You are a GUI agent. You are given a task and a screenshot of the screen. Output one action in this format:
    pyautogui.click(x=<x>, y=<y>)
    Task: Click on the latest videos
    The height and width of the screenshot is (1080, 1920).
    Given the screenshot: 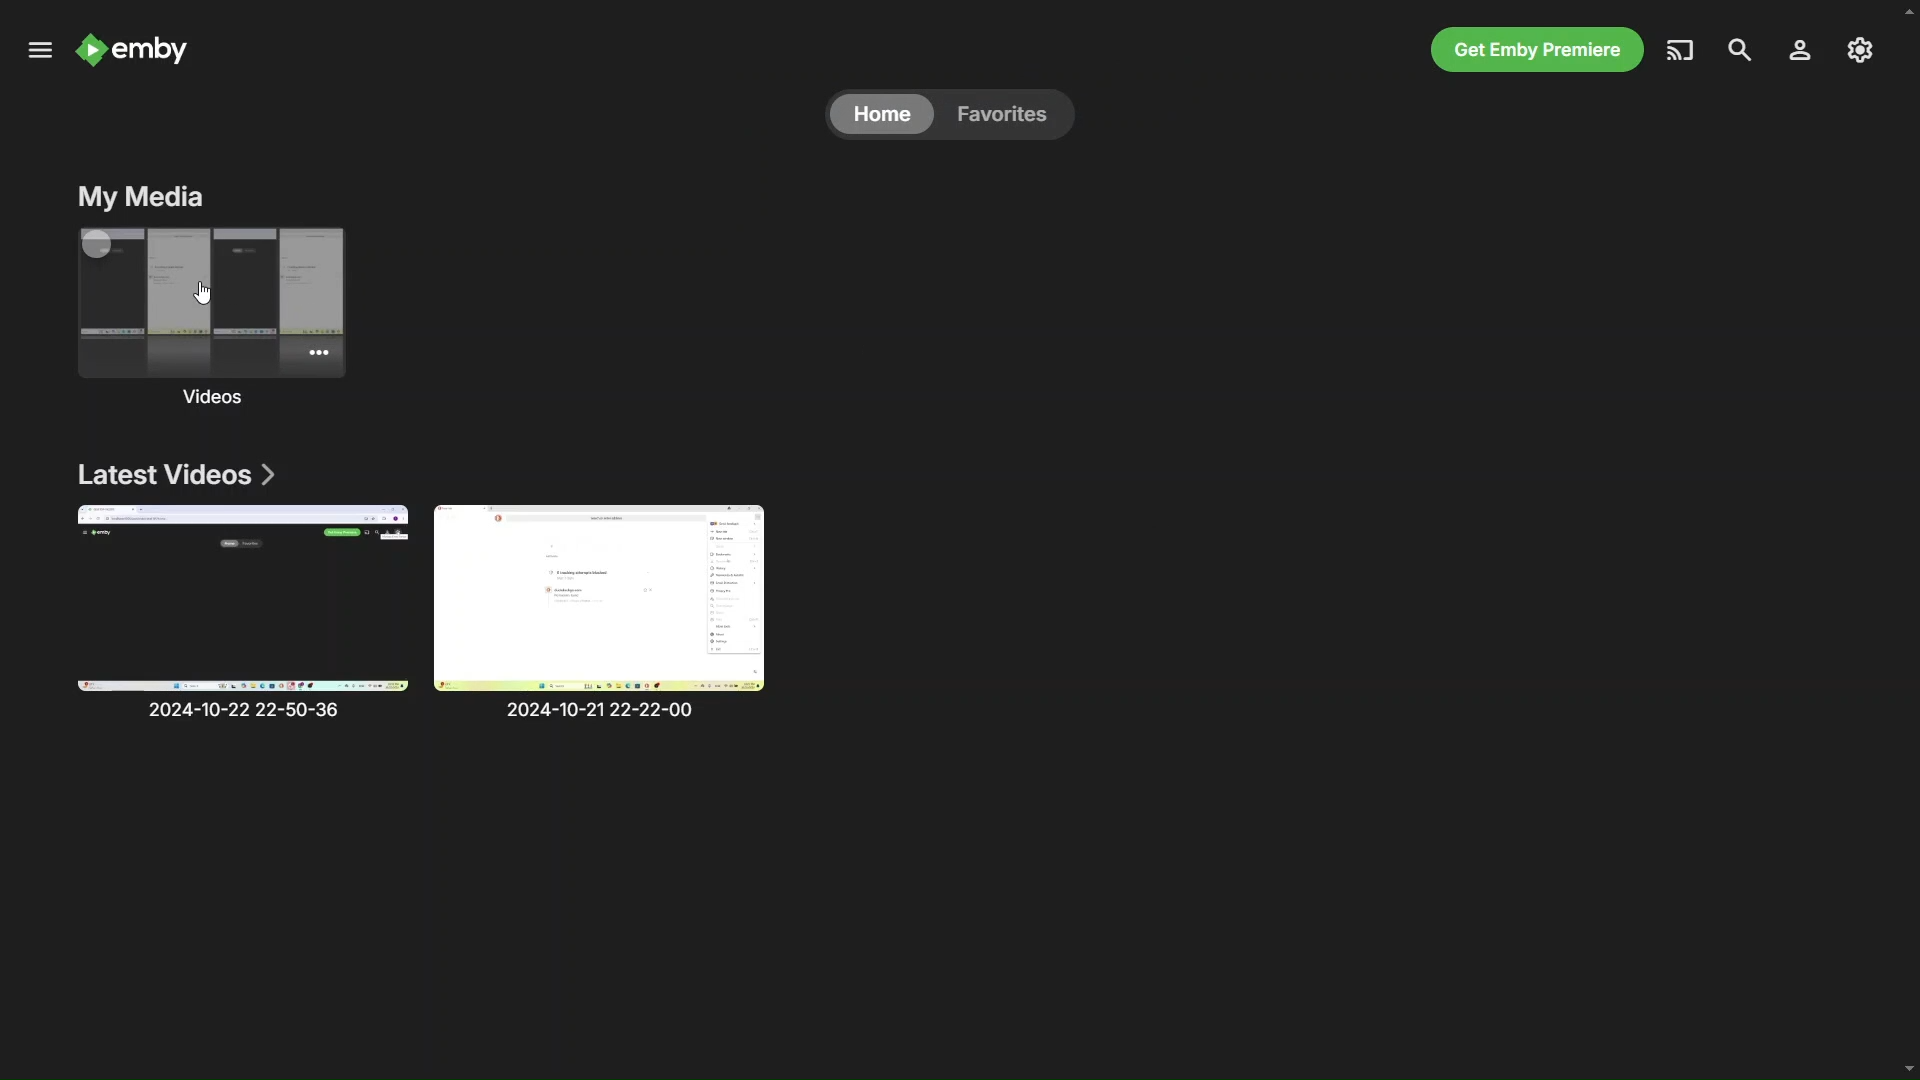 What is the action you would take?
    pyautogui.click(x=181, y=471)
    